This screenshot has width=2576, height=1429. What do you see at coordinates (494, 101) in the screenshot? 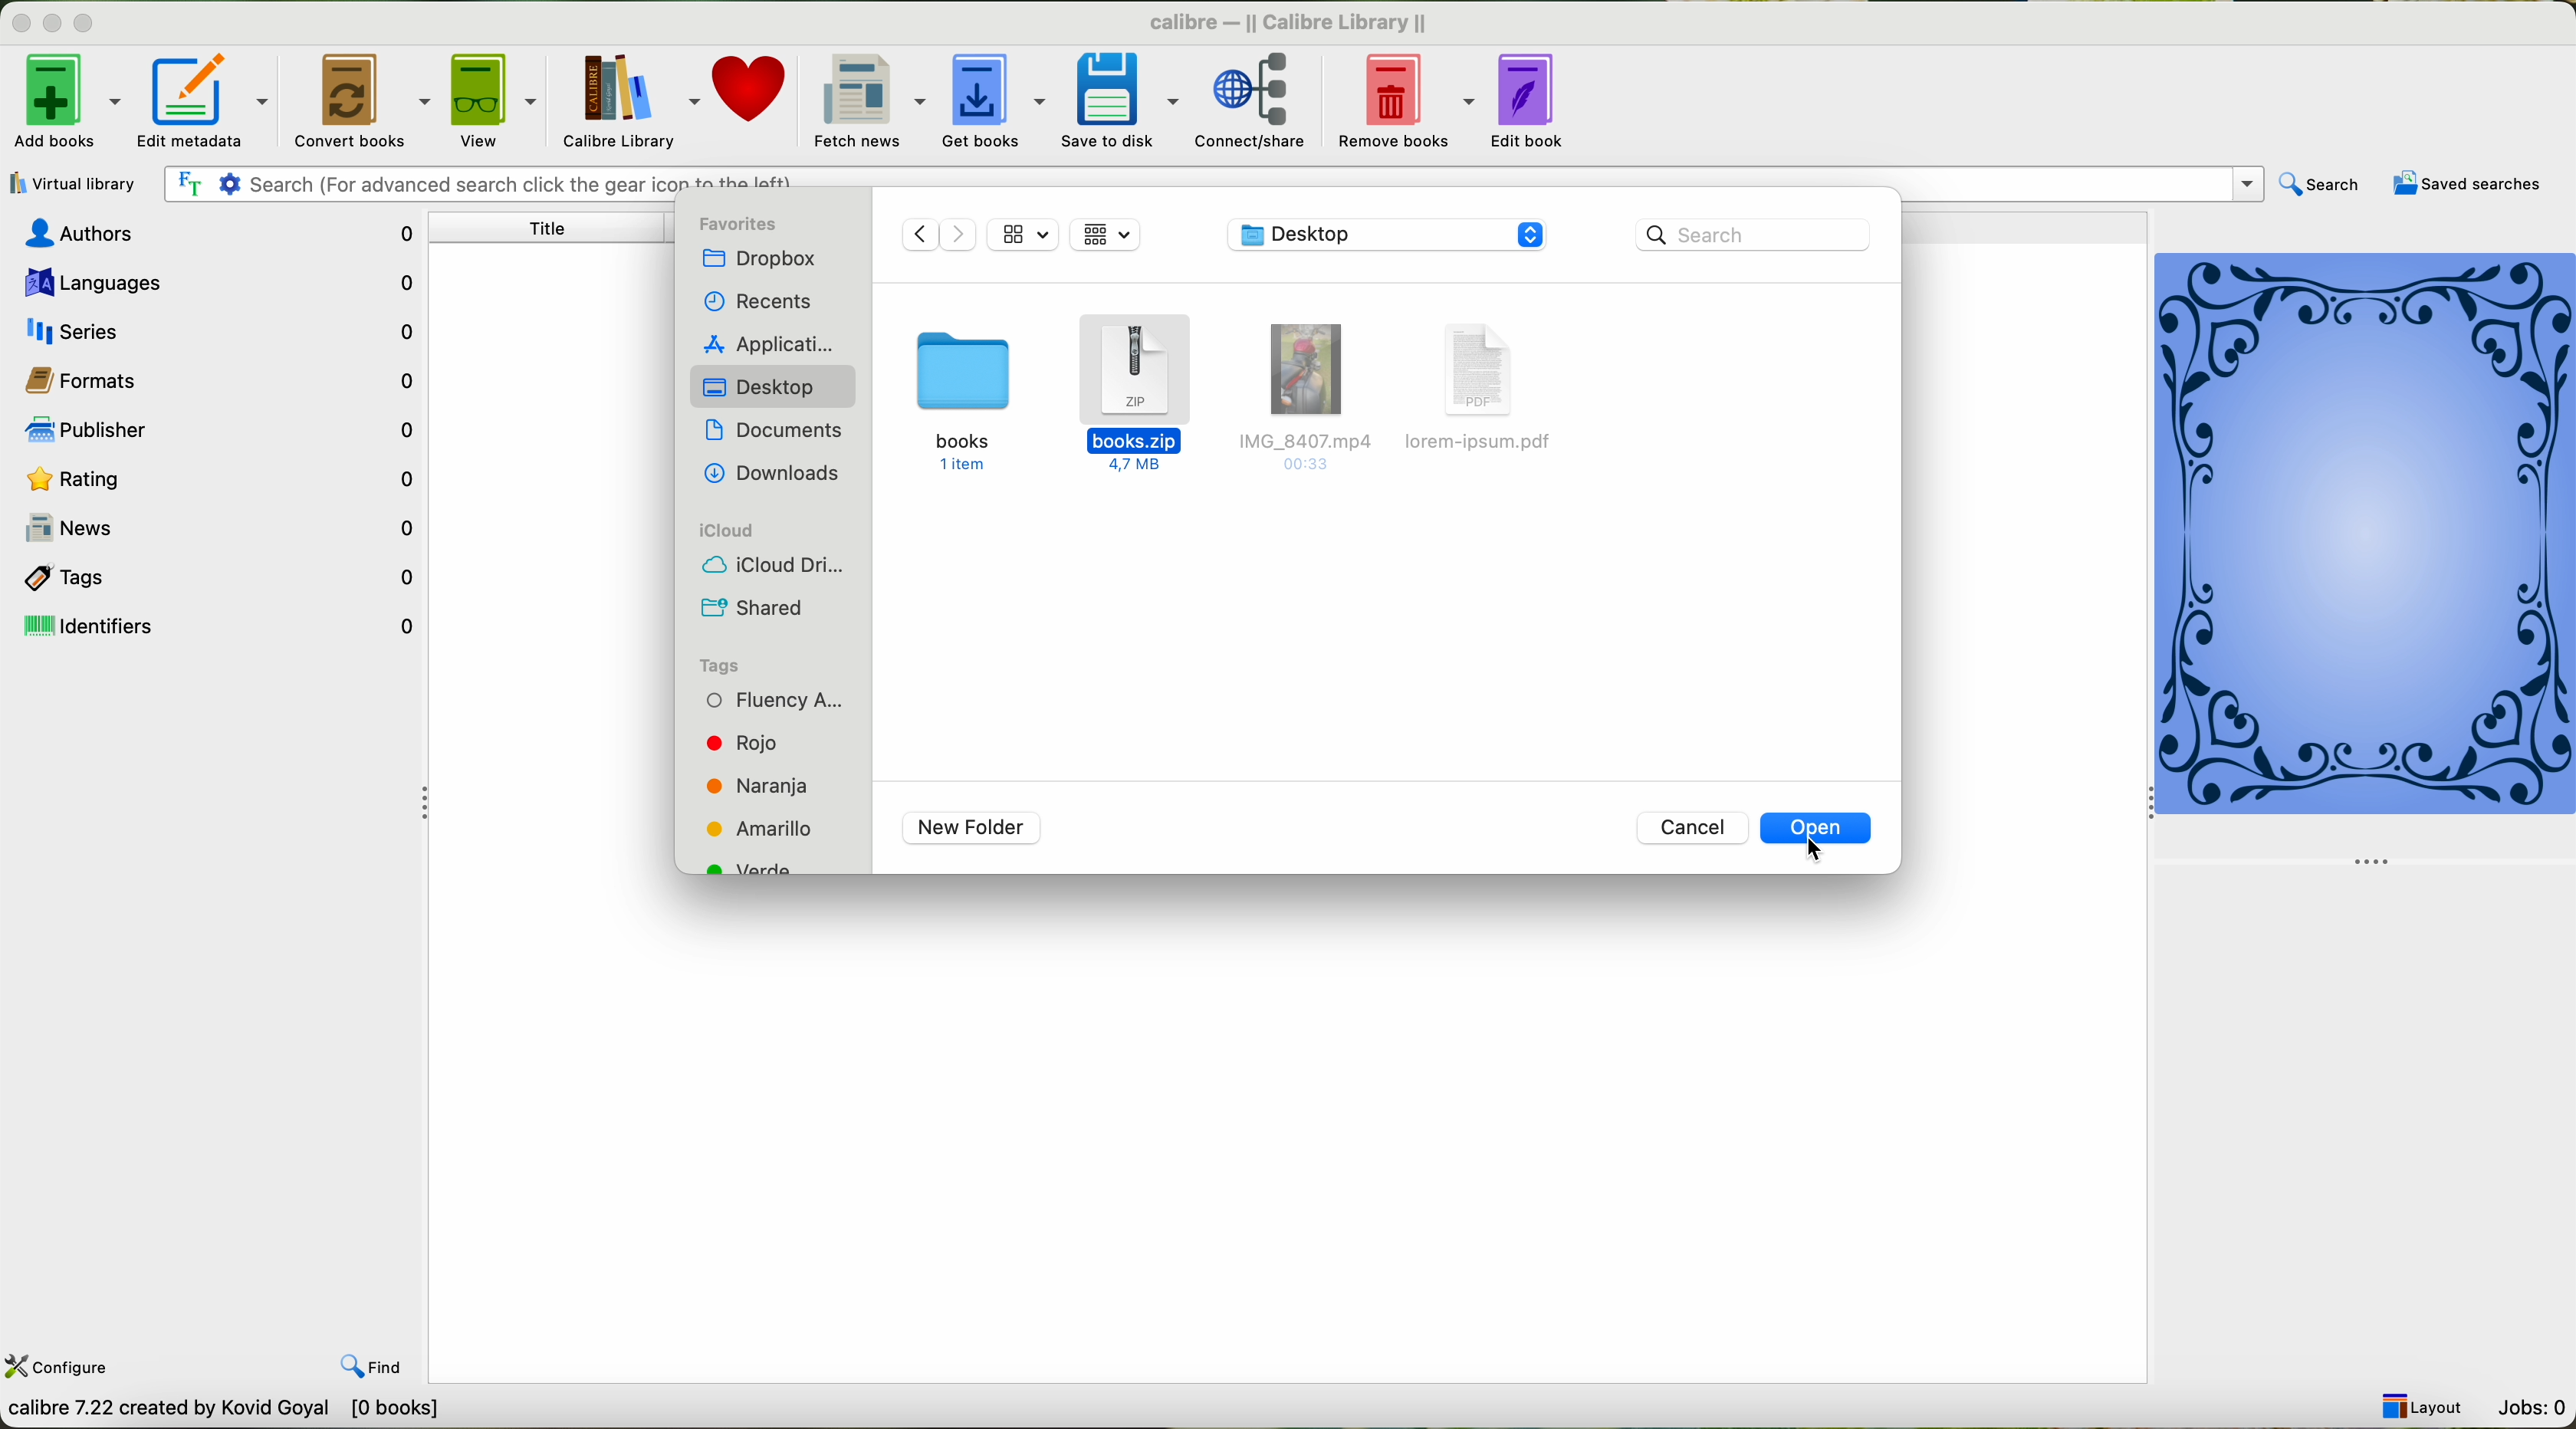
I see `view` at bounding box center [494, 101].